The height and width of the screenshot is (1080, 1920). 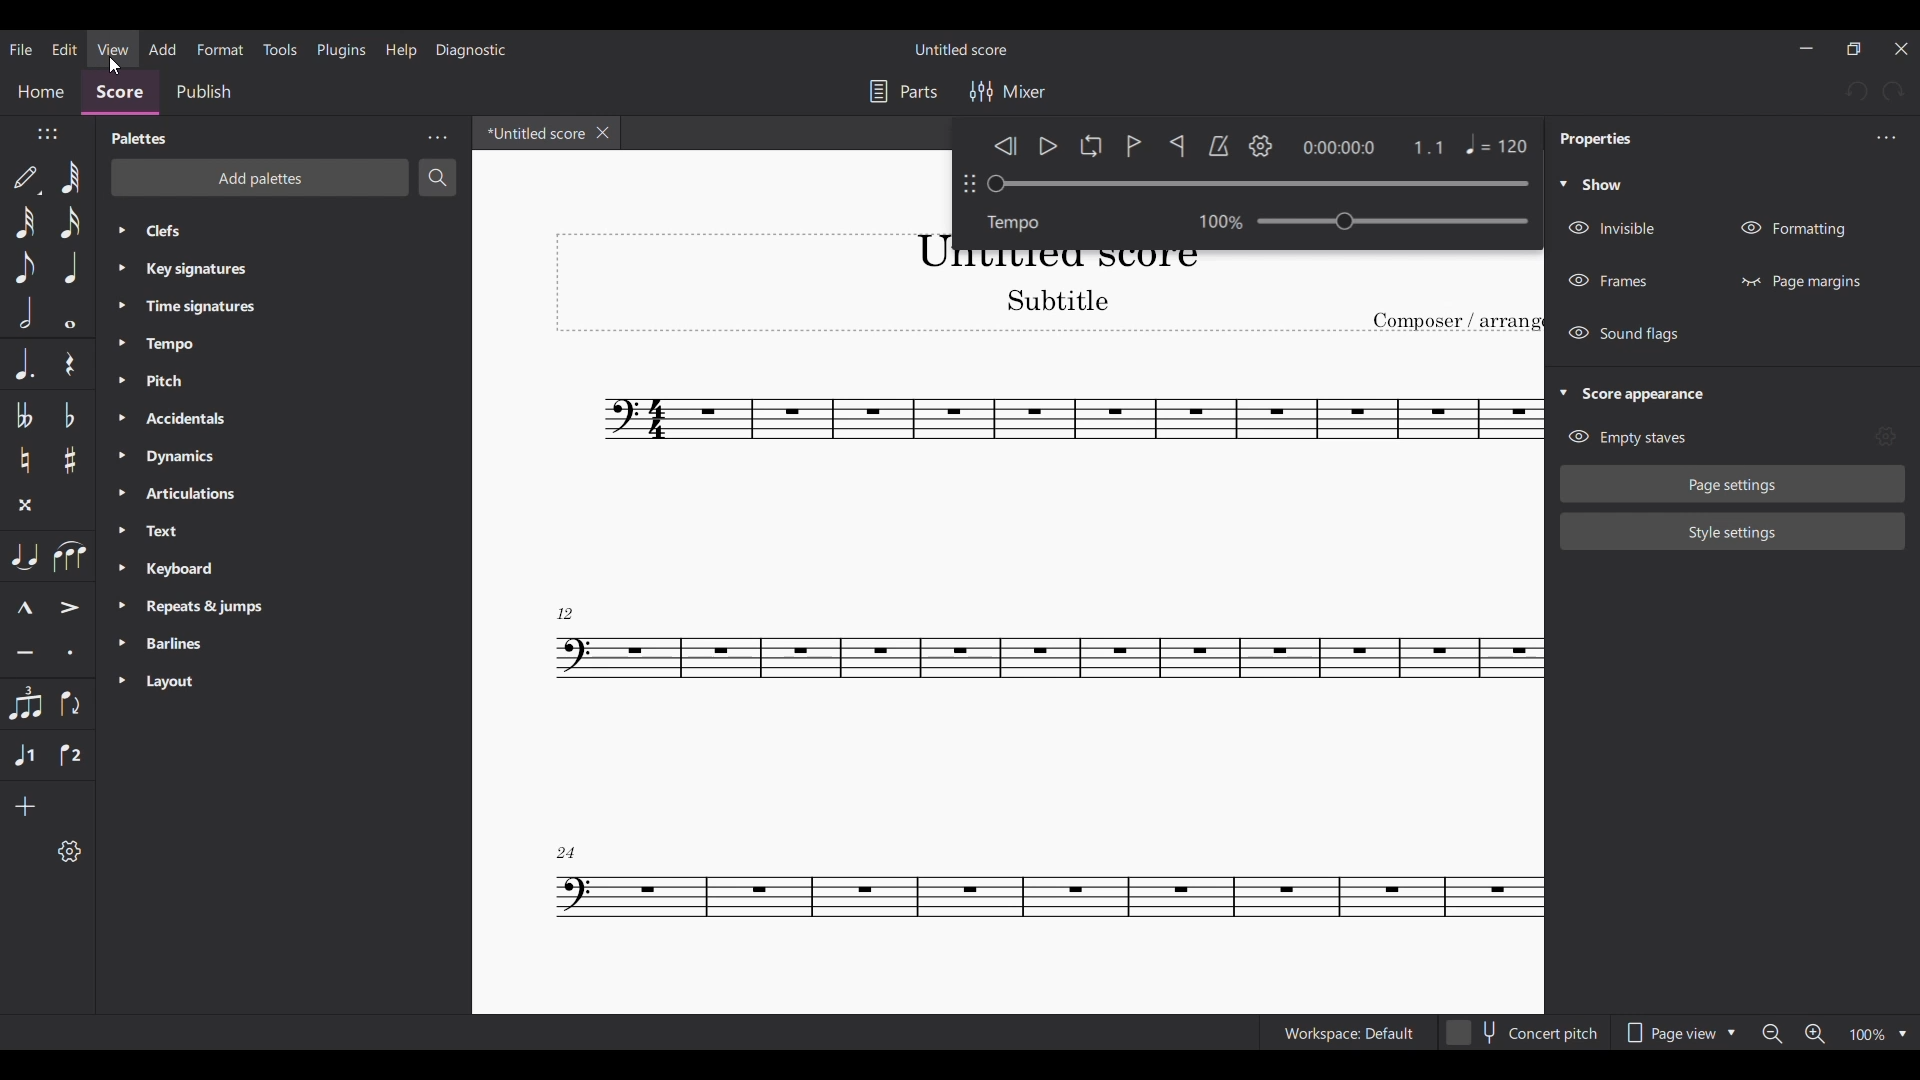 What do you see at coordinates (904, 92) in the screenshot?
I see `Parts` at bounding box center [904, 92].